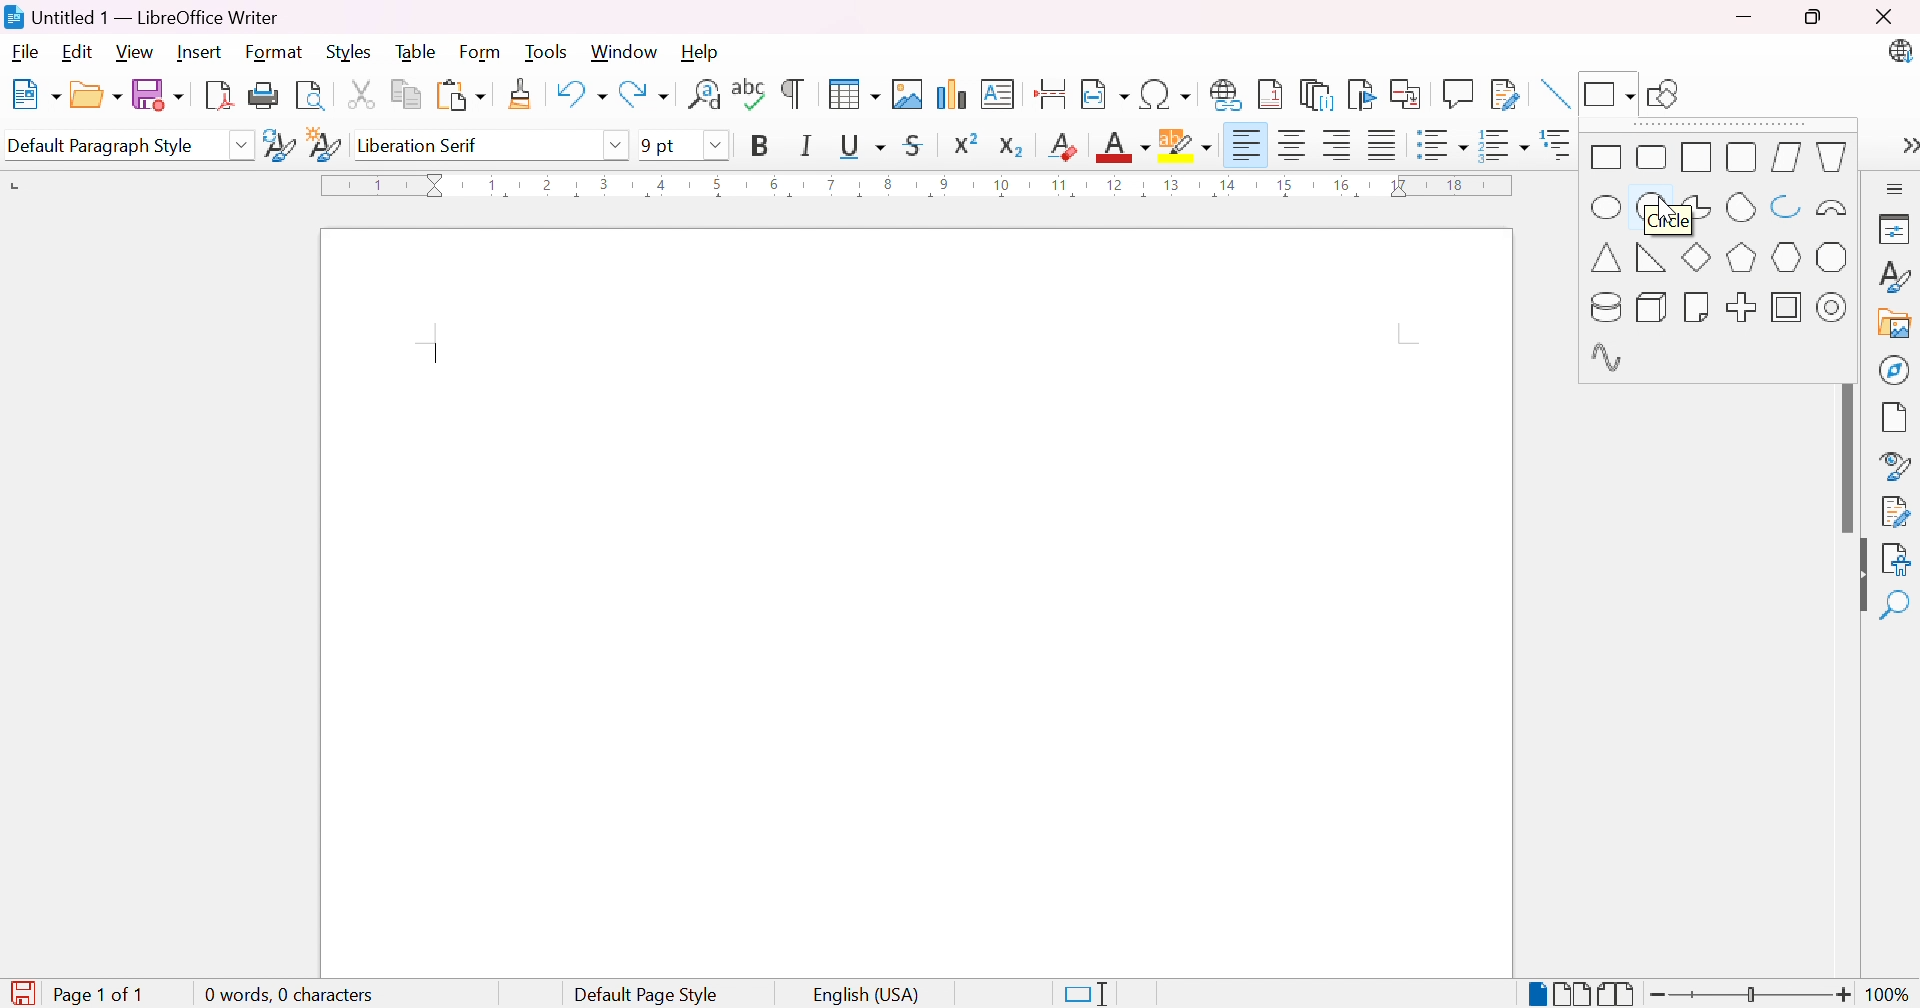  What do you see at coordinates (1319, 95) in the screenshot?
I see `Insert endnote ` at bounding box center [1319, 95].